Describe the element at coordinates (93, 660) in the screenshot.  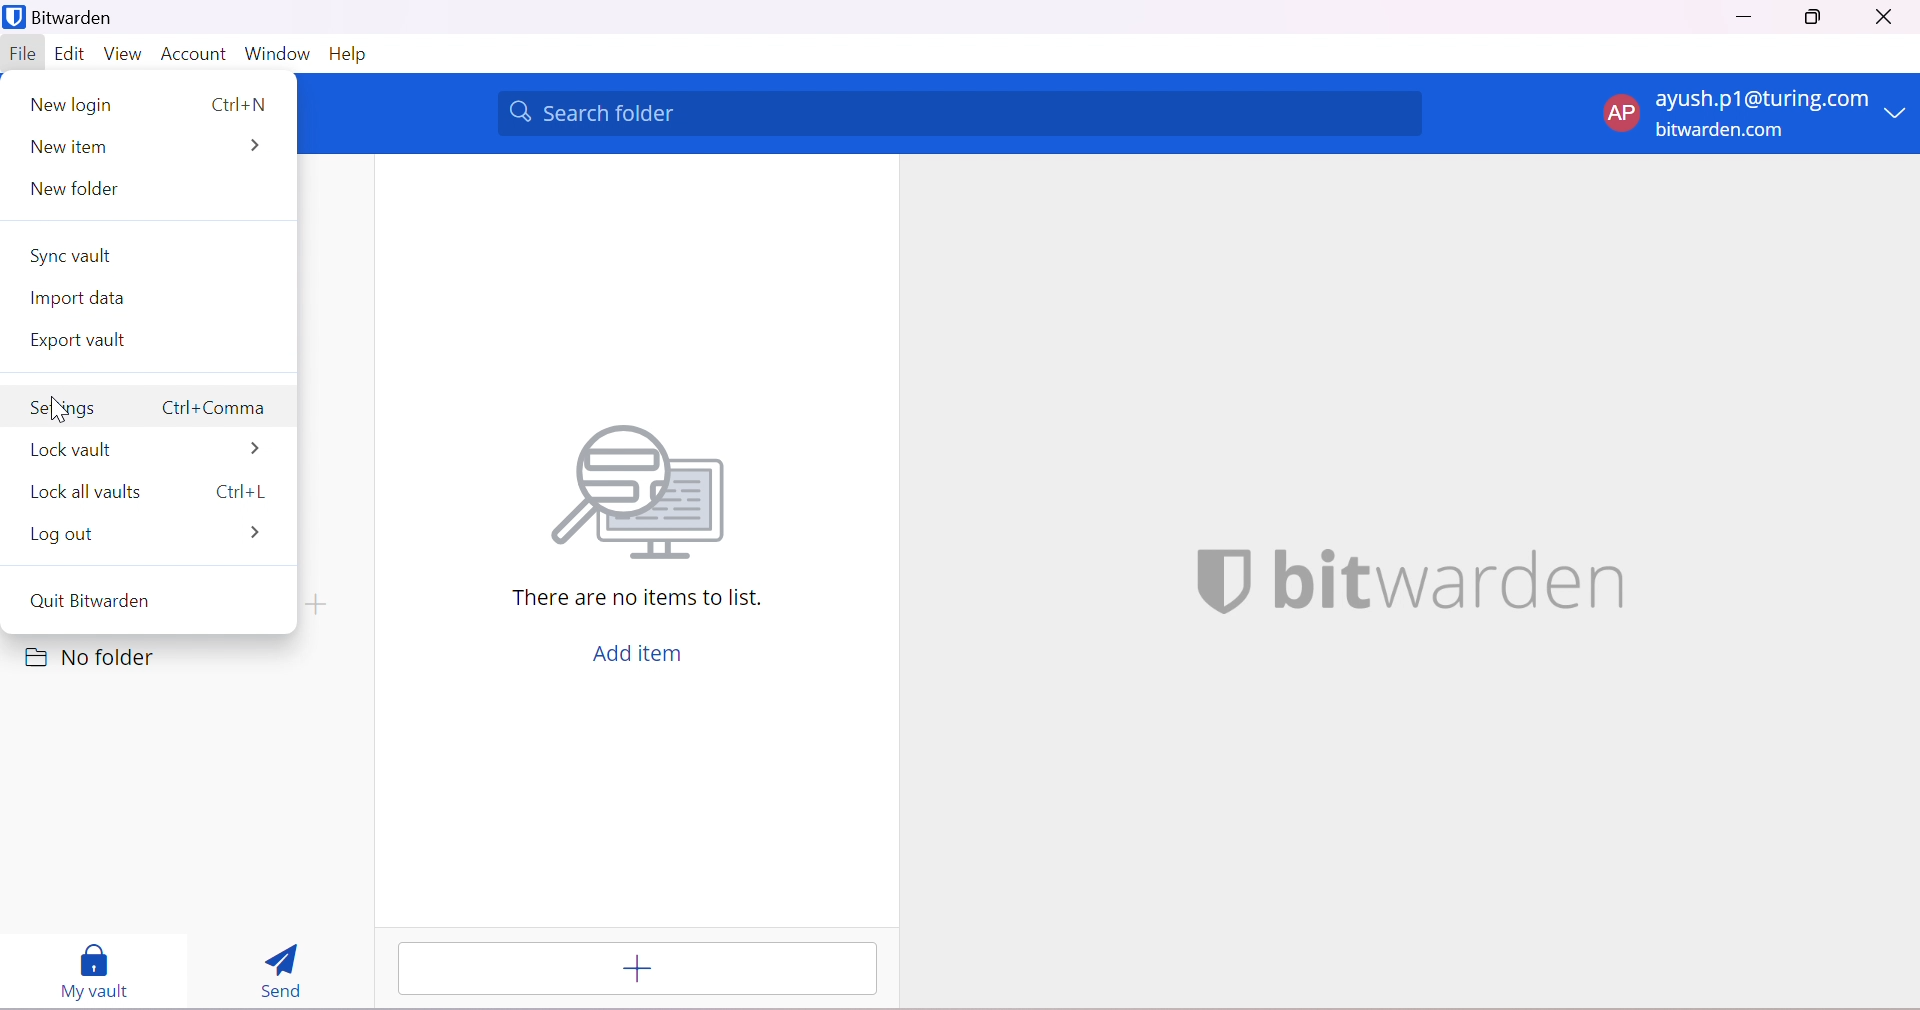
I see `No folder` at that location.